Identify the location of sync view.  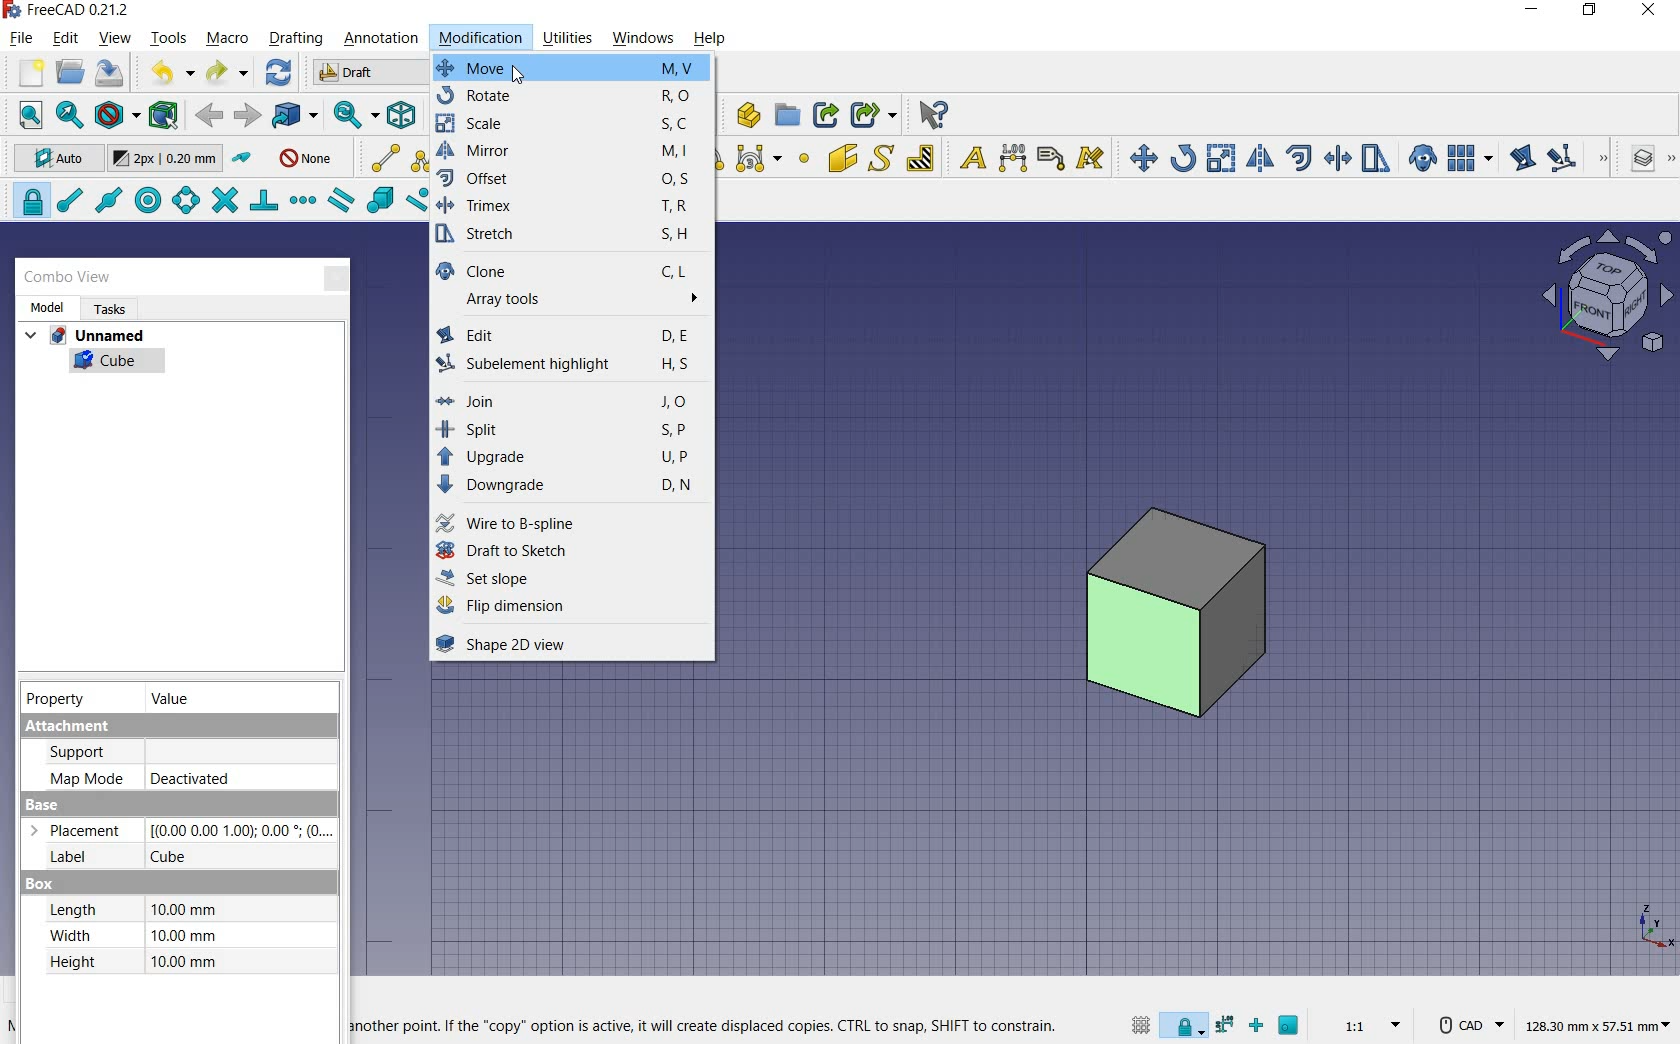
(355, 116).